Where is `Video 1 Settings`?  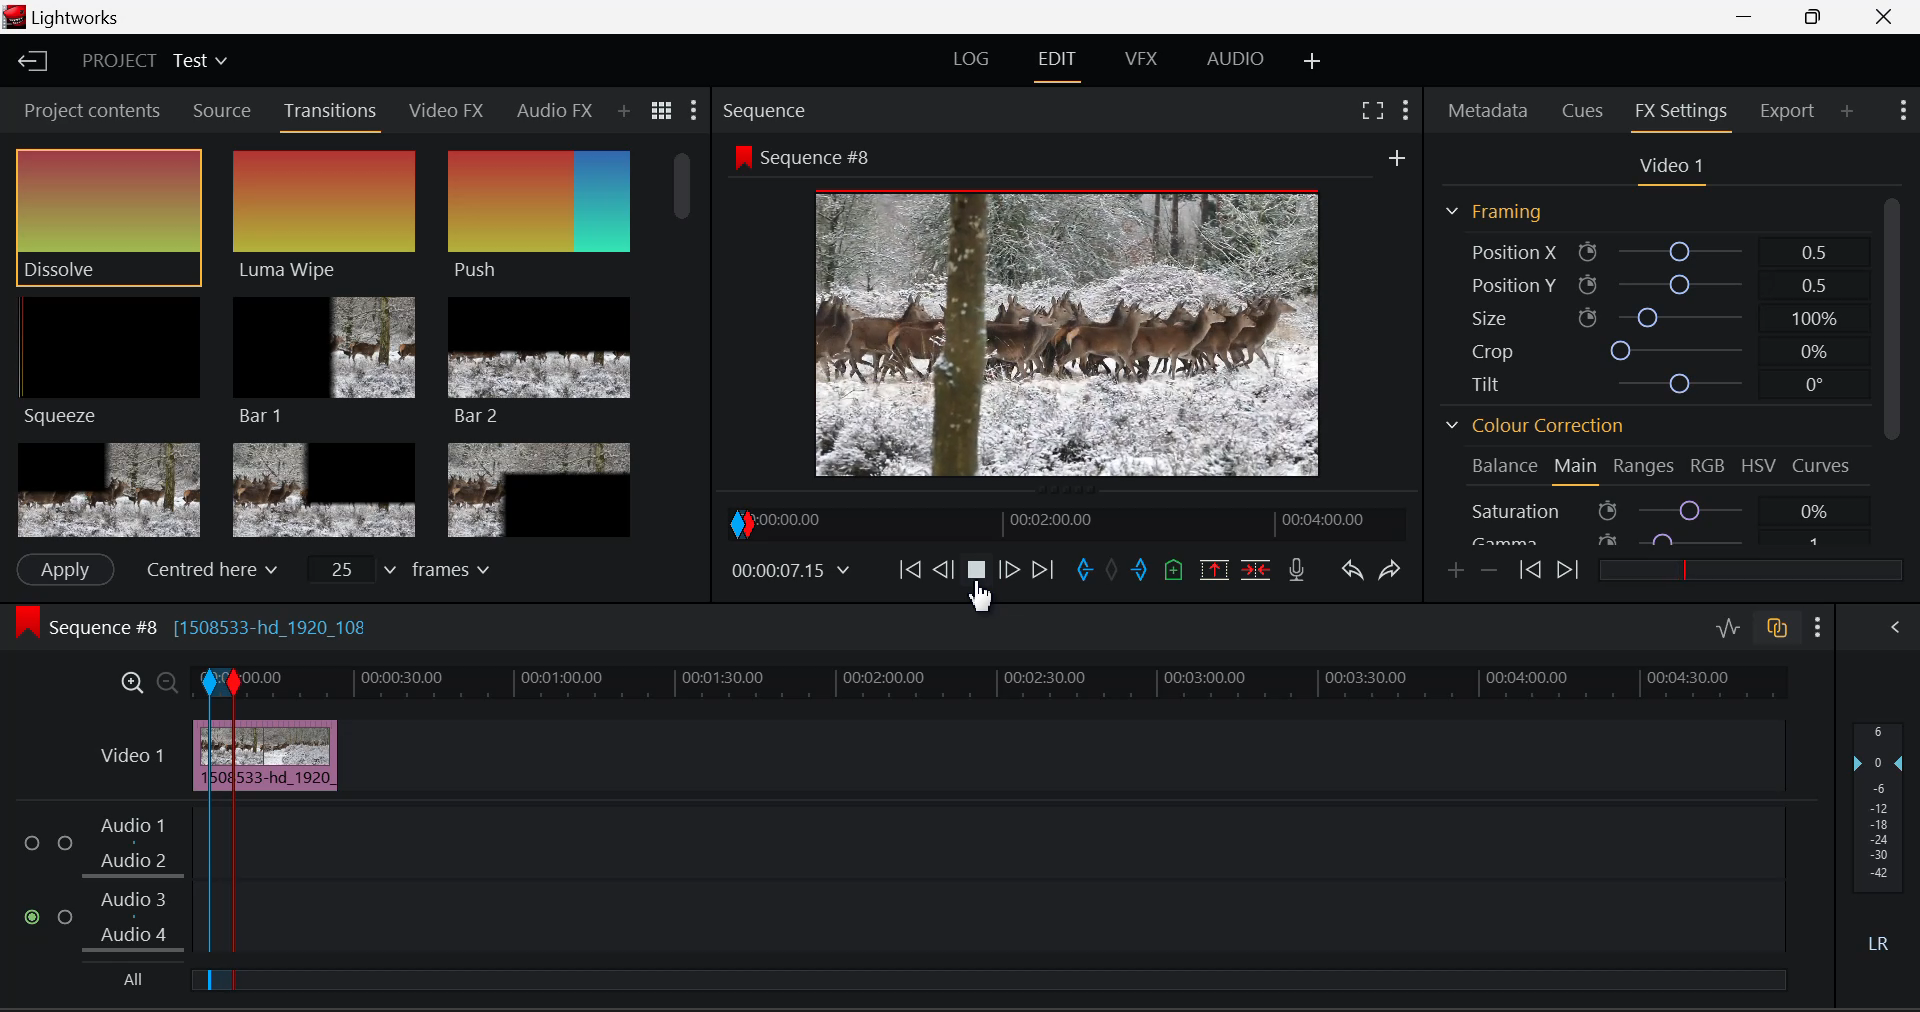
Video 1 Settings is located at coordinates (1668, 168).